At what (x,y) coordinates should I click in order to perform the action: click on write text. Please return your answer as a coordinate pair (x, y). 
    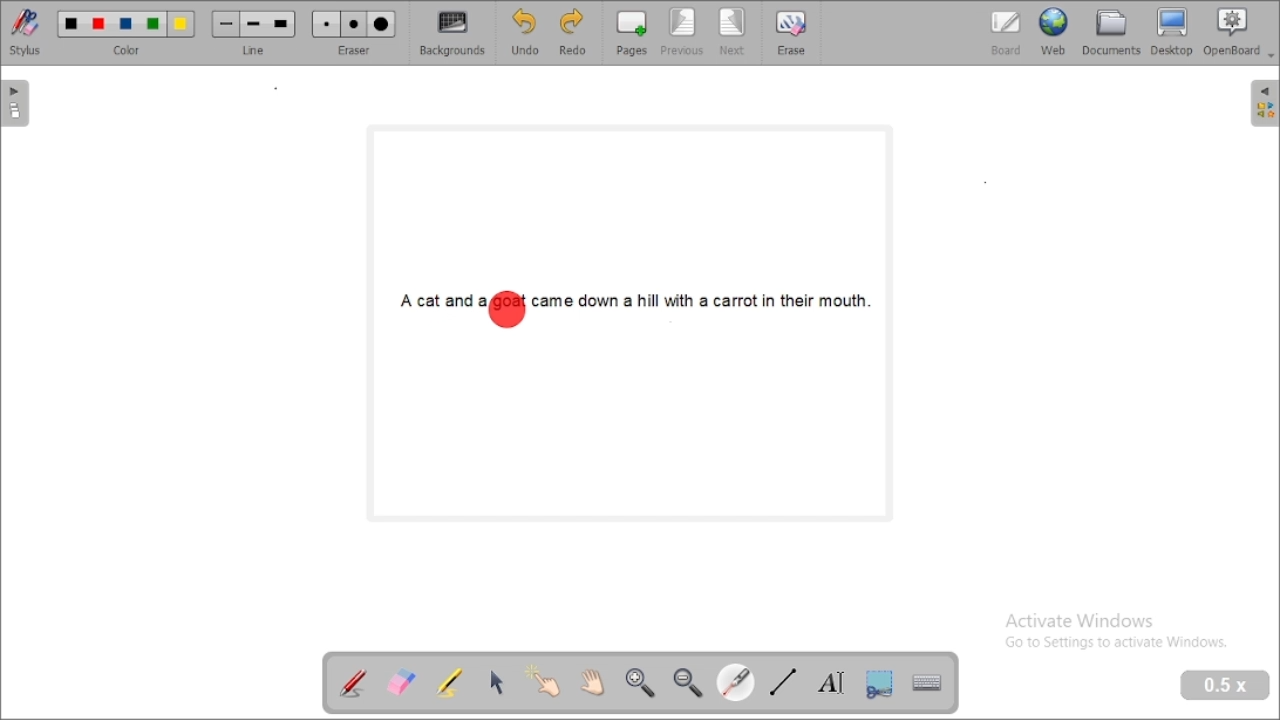
    Looking at the image, I should click on (830, 682).